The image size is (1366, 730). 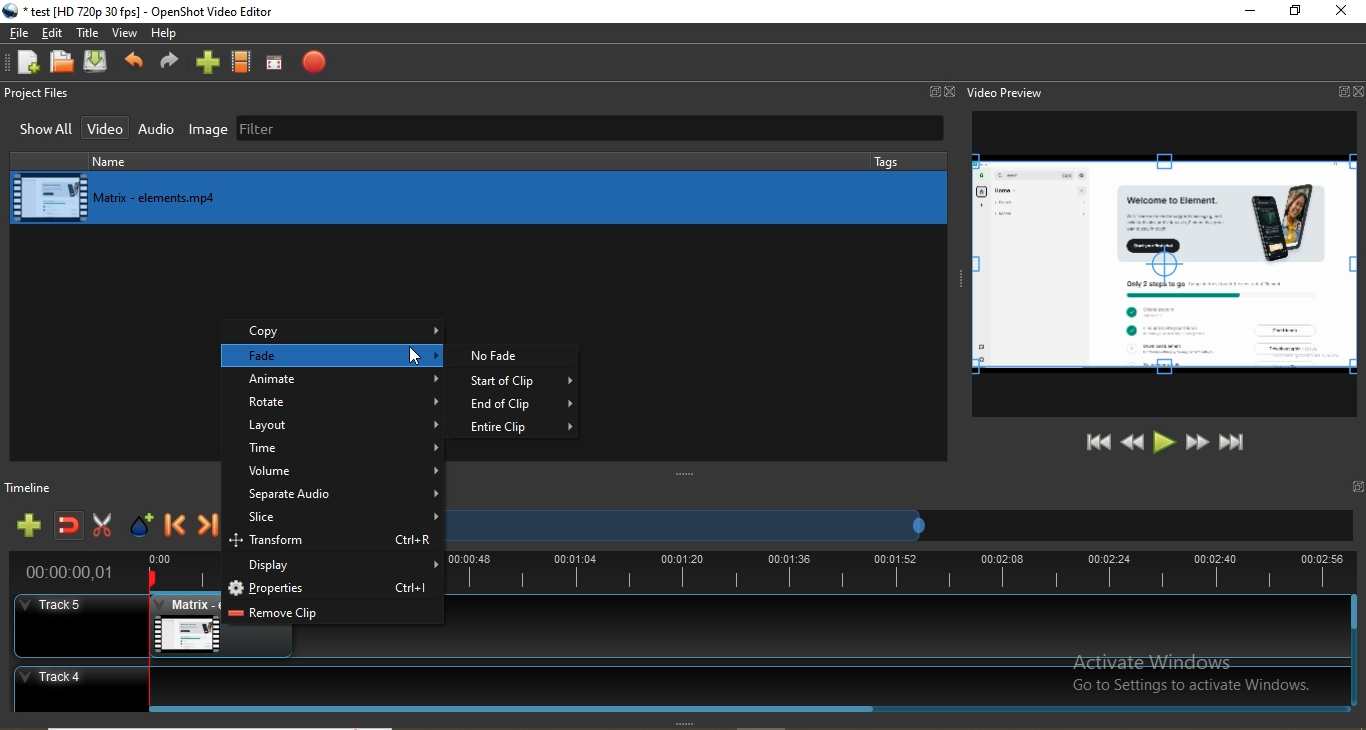 I want to click on Next marker, so click(x=211, y=529).